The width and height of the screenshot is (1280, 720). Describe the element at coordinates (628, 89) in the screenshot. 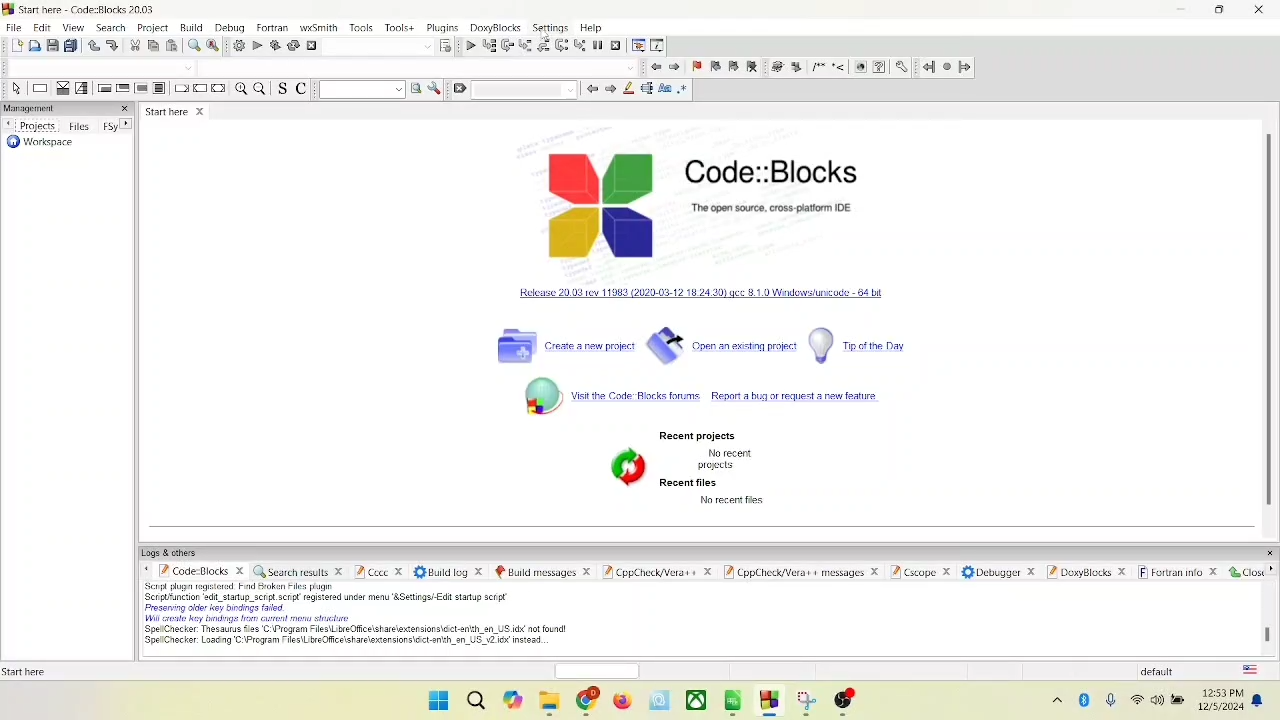

I see `highlight` at that location.